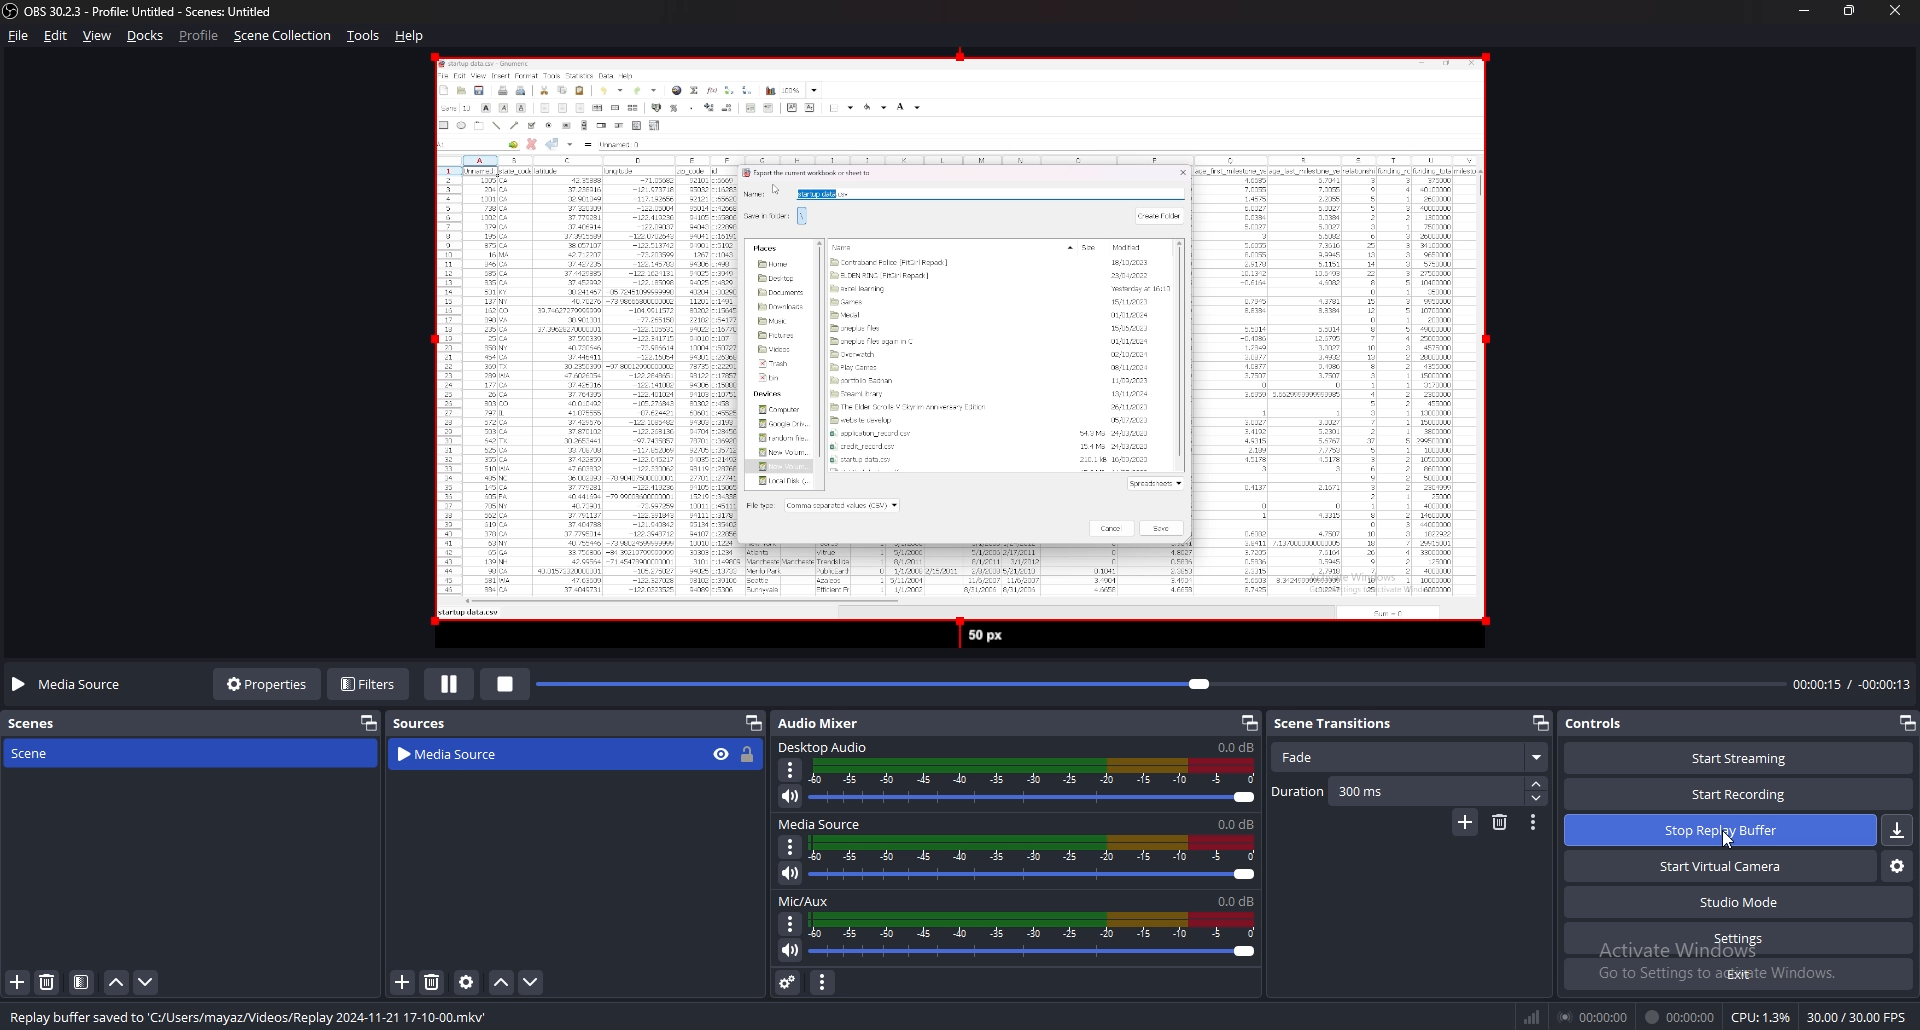  Describe the element at coordinates (19, 35) in the screenshot. I see `file` at that location.